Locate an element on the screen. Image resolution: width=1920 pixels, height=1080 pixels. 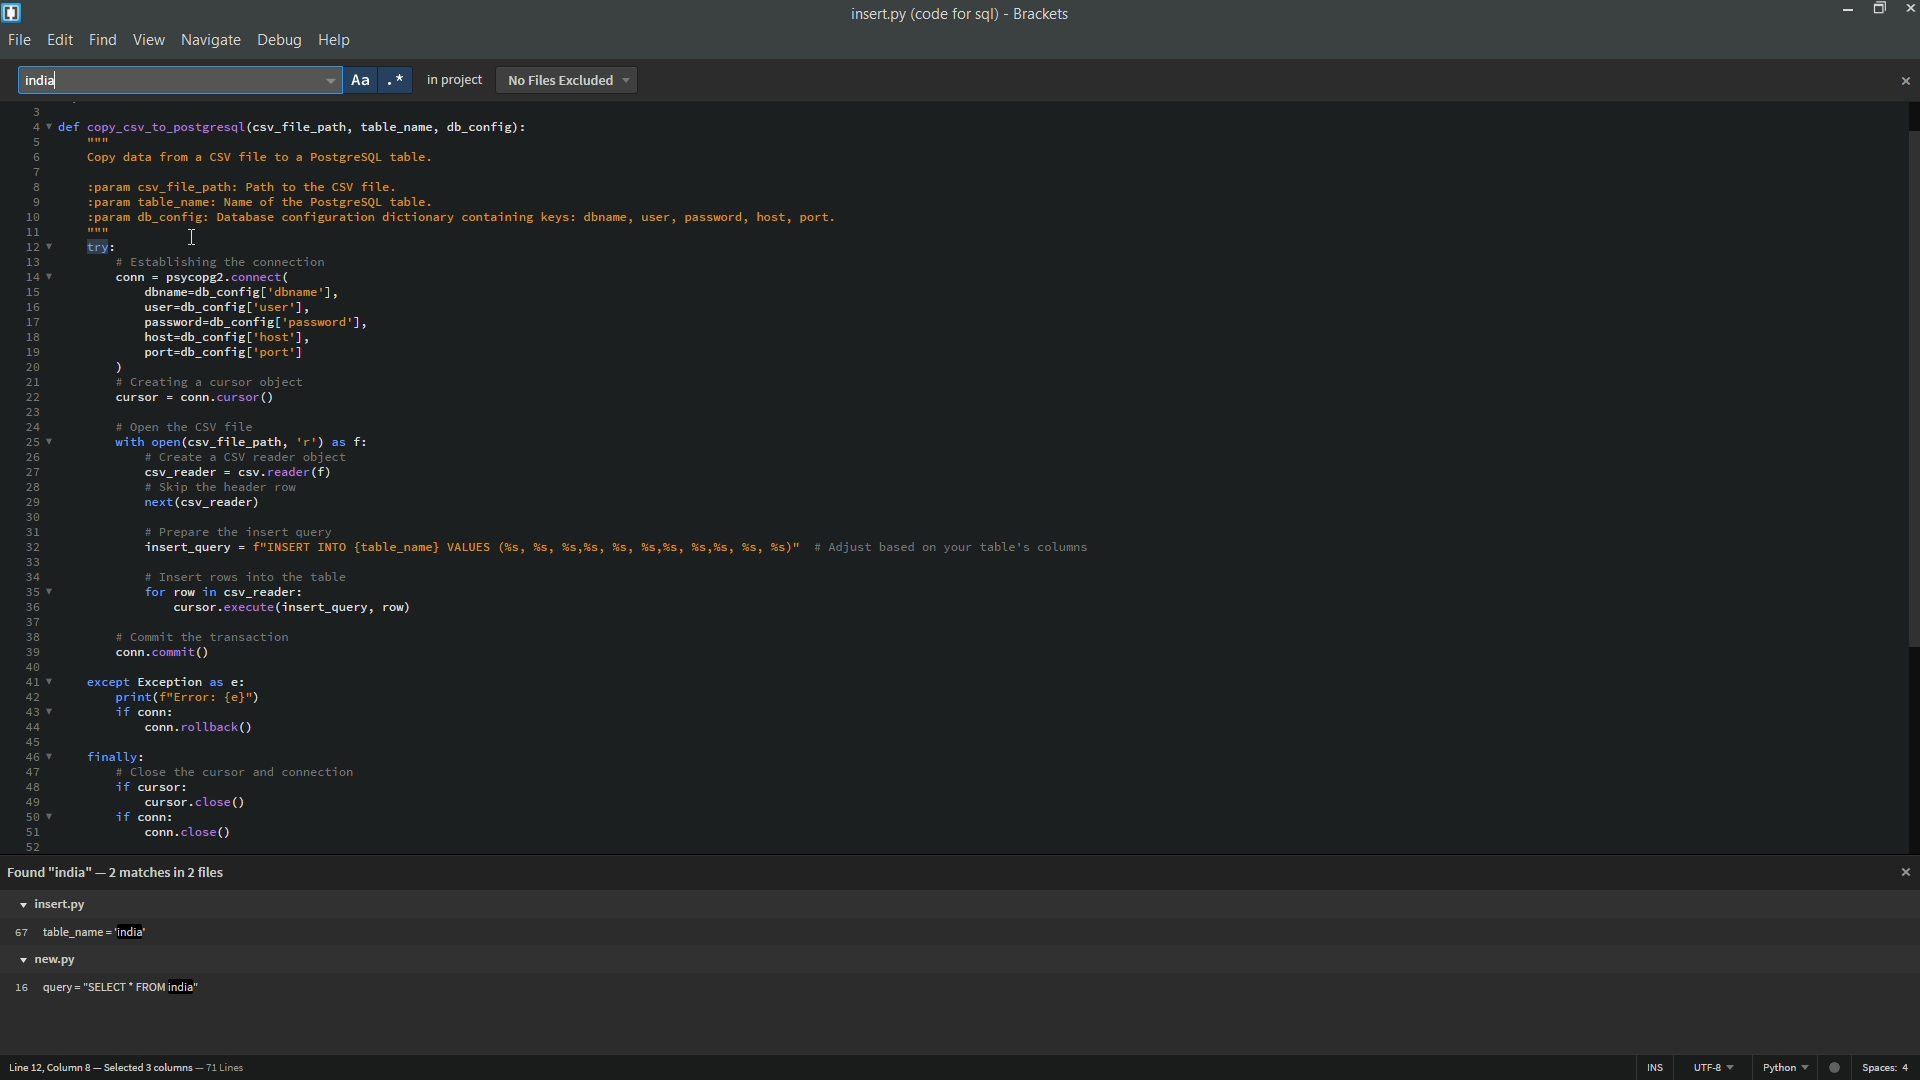
found 'india' - 2 matches found is located at coordinates (121, 873).